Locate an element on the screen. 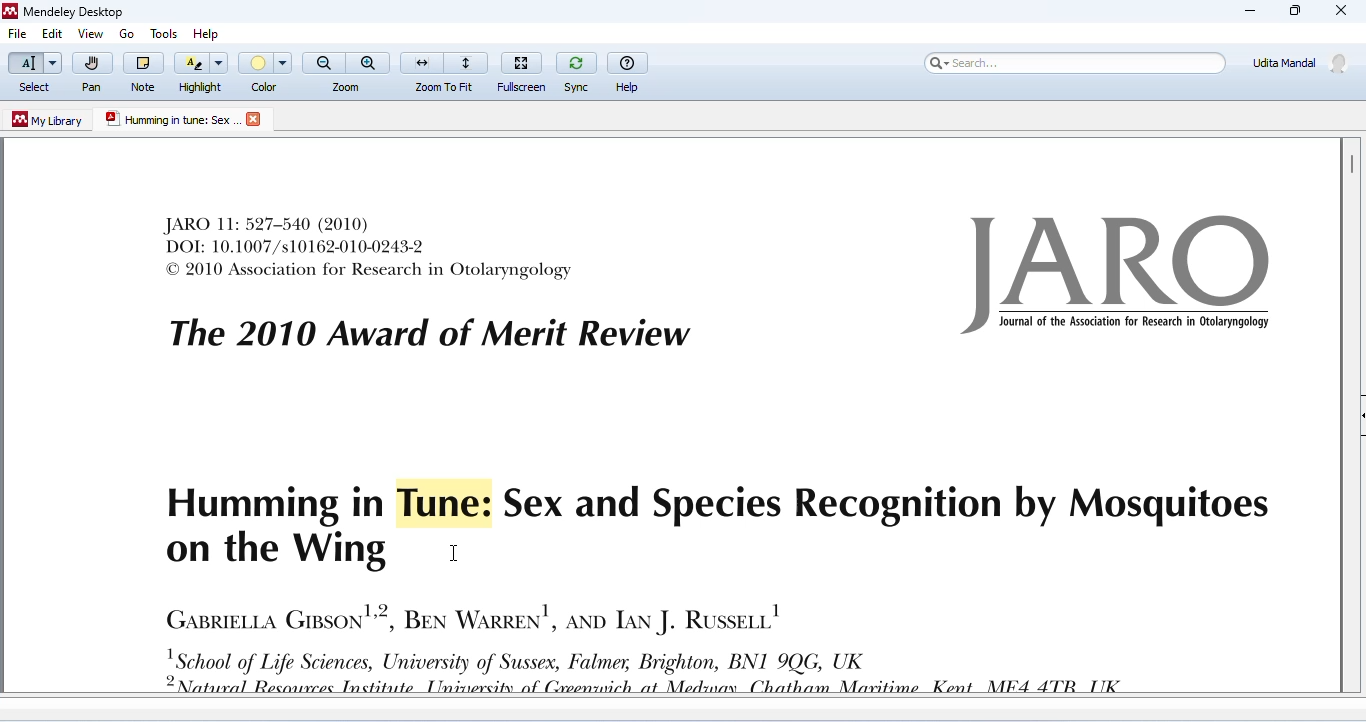 The height and width of the screenshot is (722, 1366). account is located at coordinates (1301, 62).